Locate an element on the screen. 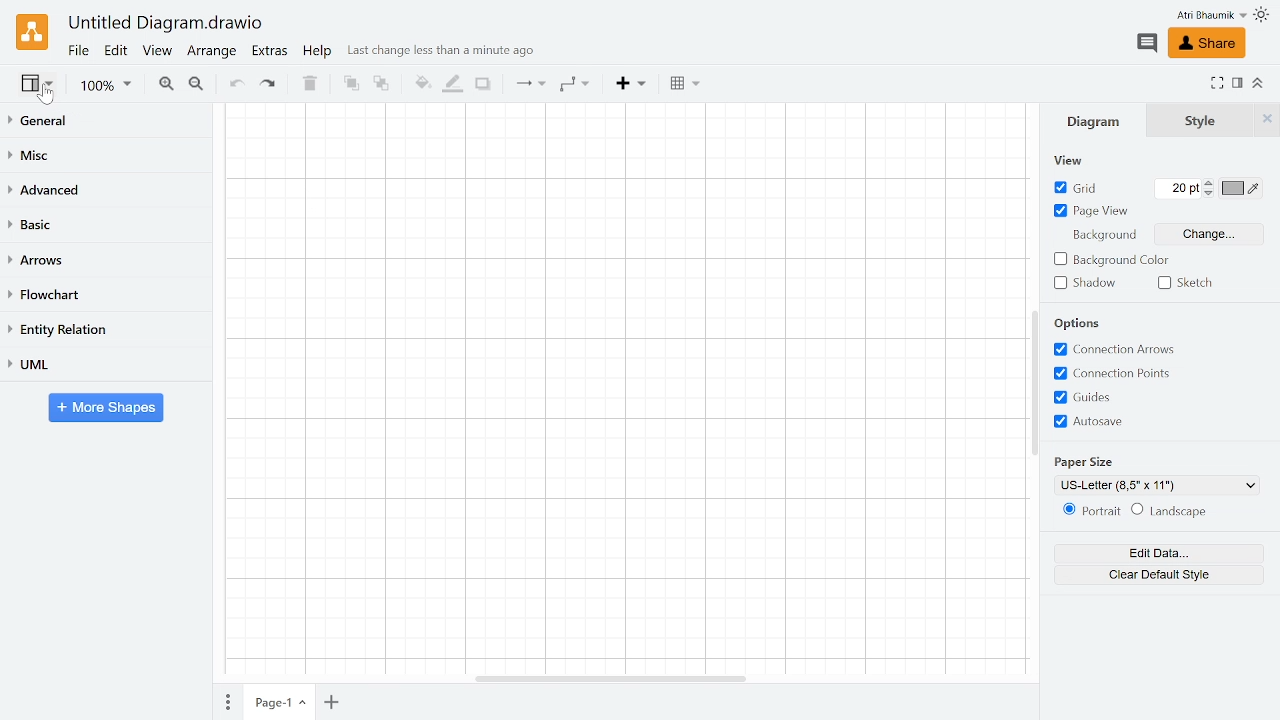  To front is located at coordinates (350, 86).